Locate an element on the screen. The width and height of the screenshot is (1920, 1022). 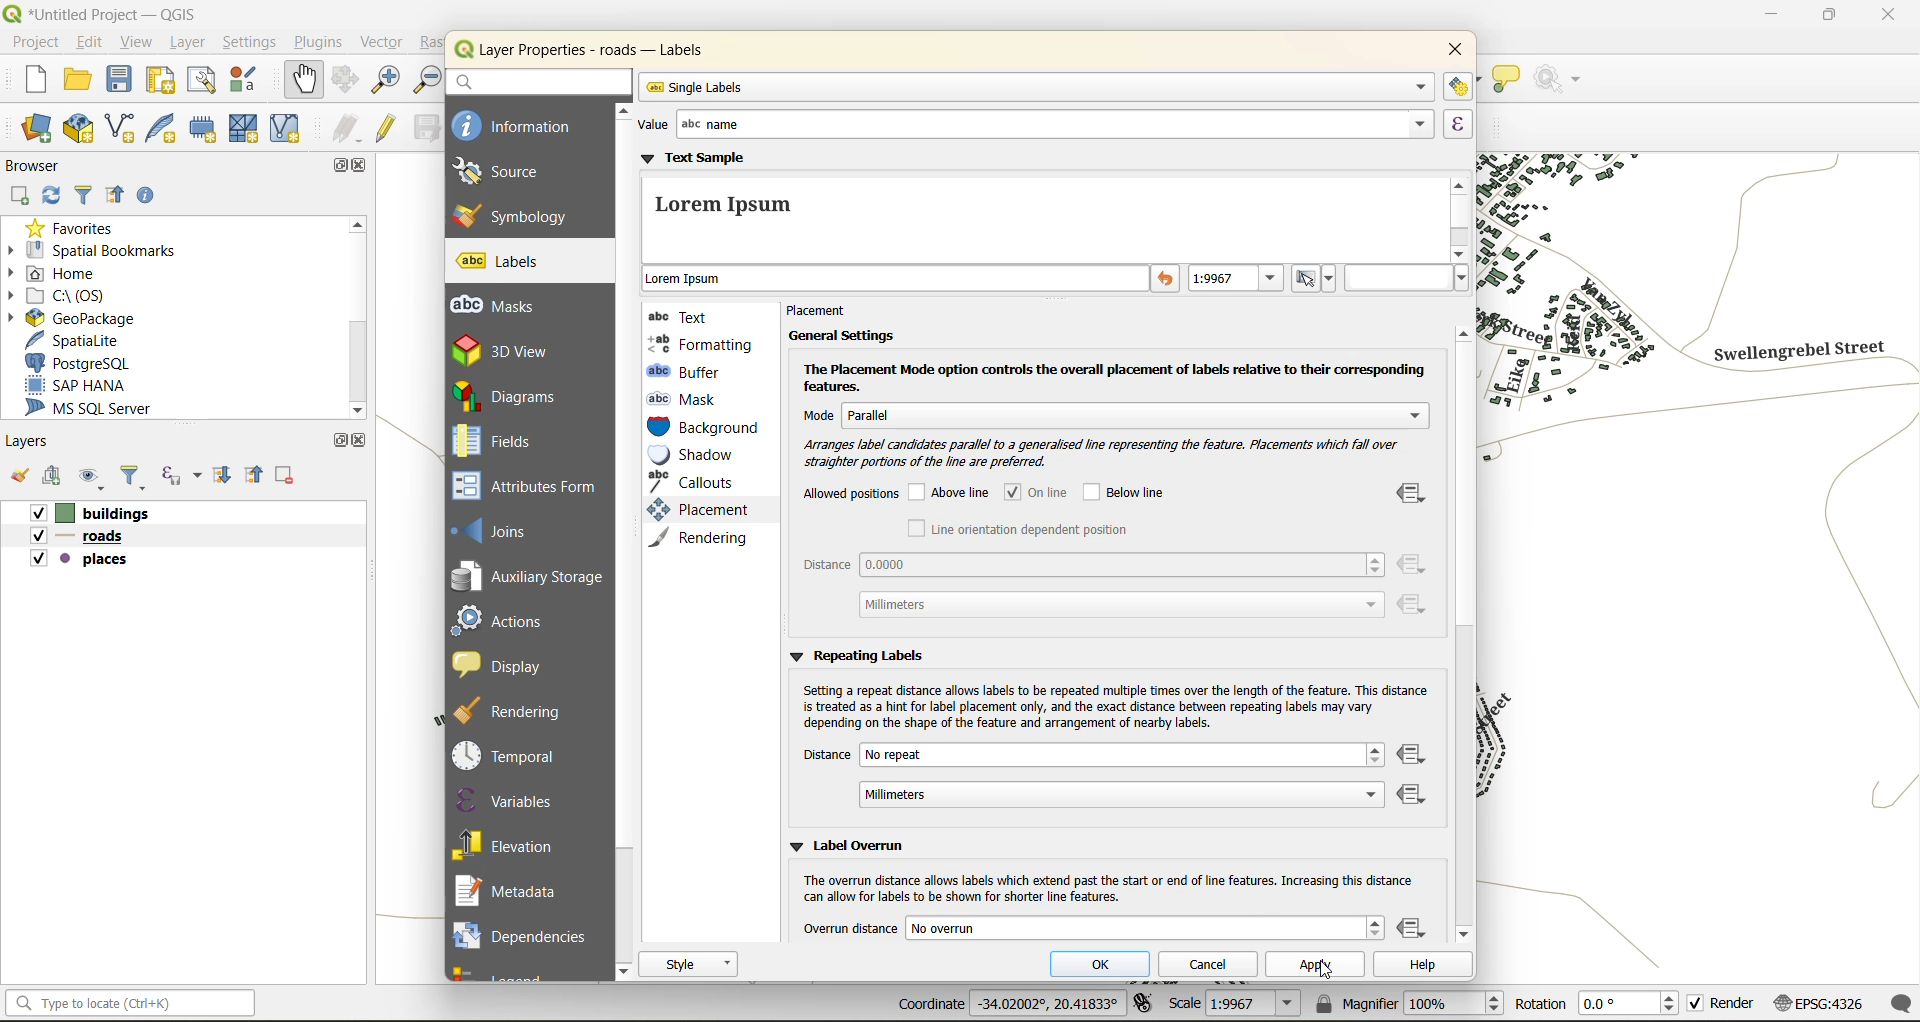
scale is located at coordinates (1235, 1005).